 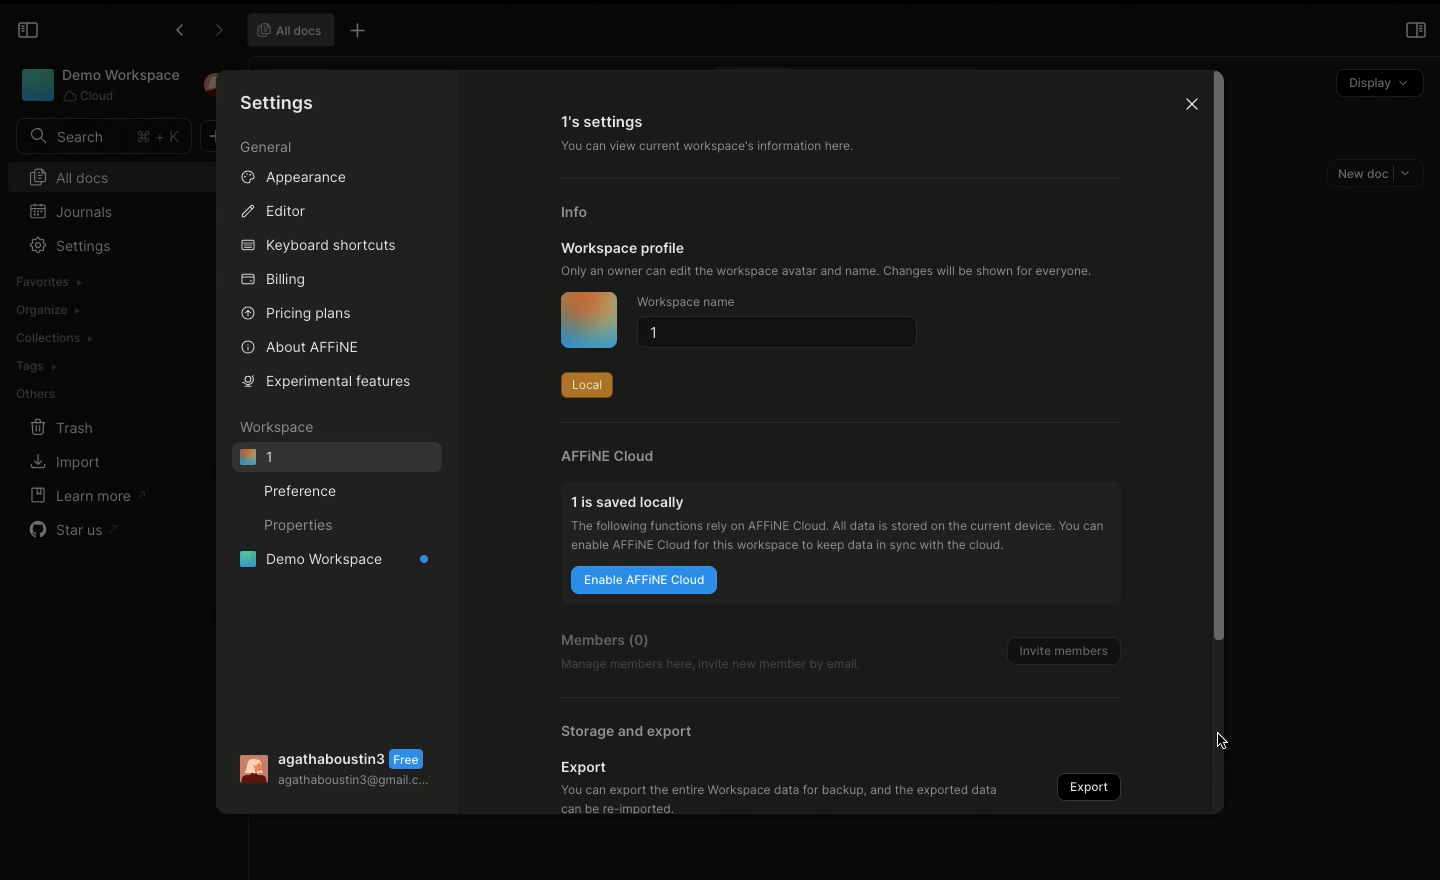 What do you see at coordinates (1376, 173) in the screenshot?
I see `New doc` at bounding box center [1376, 173].